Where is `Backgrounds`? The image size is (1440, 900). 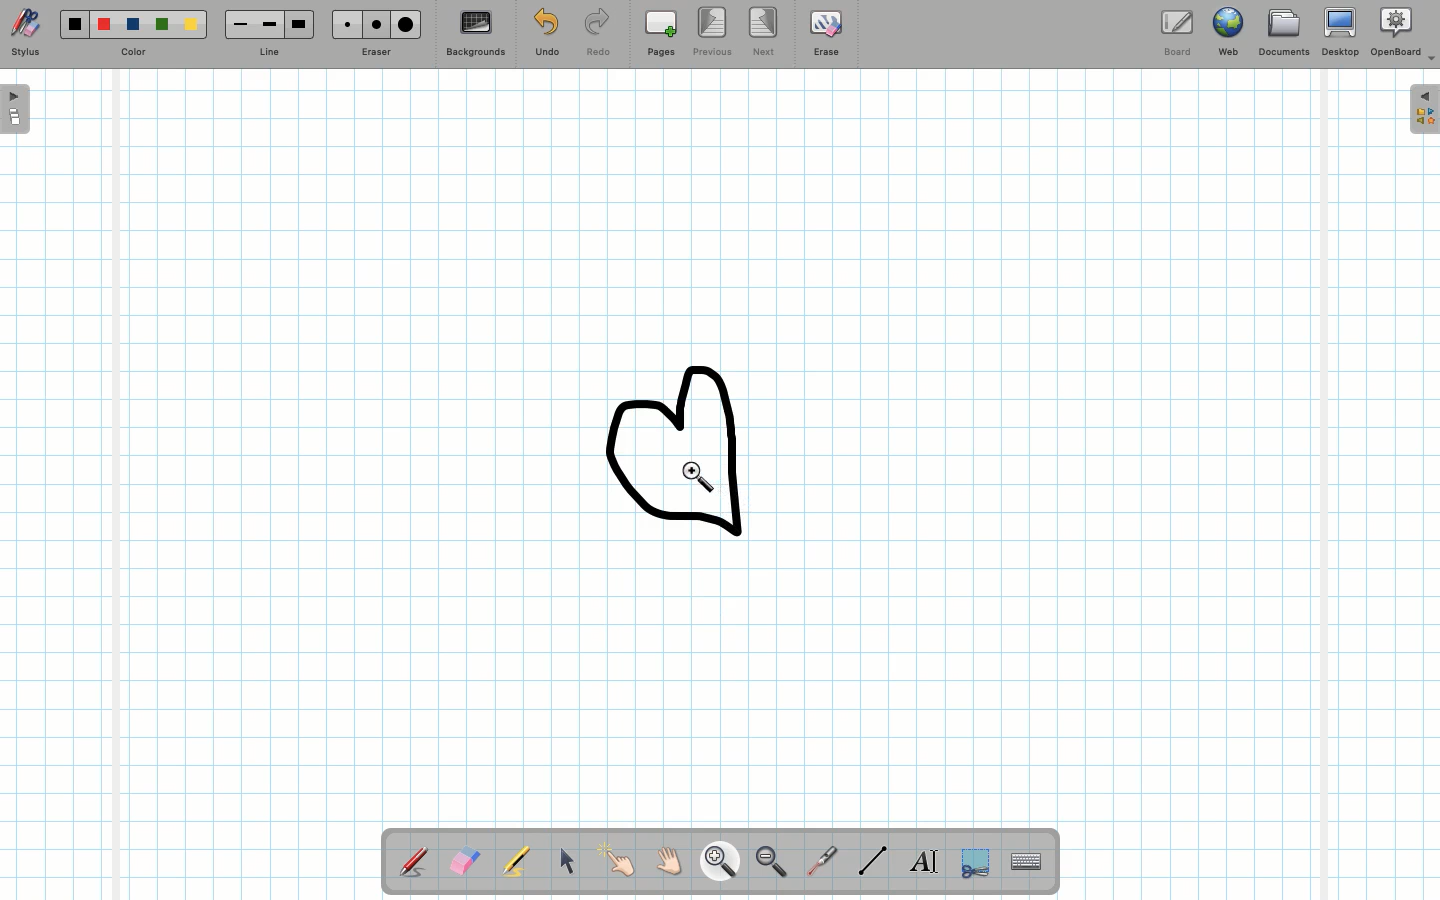
Backgrounds is located at coordinates (476, 33).